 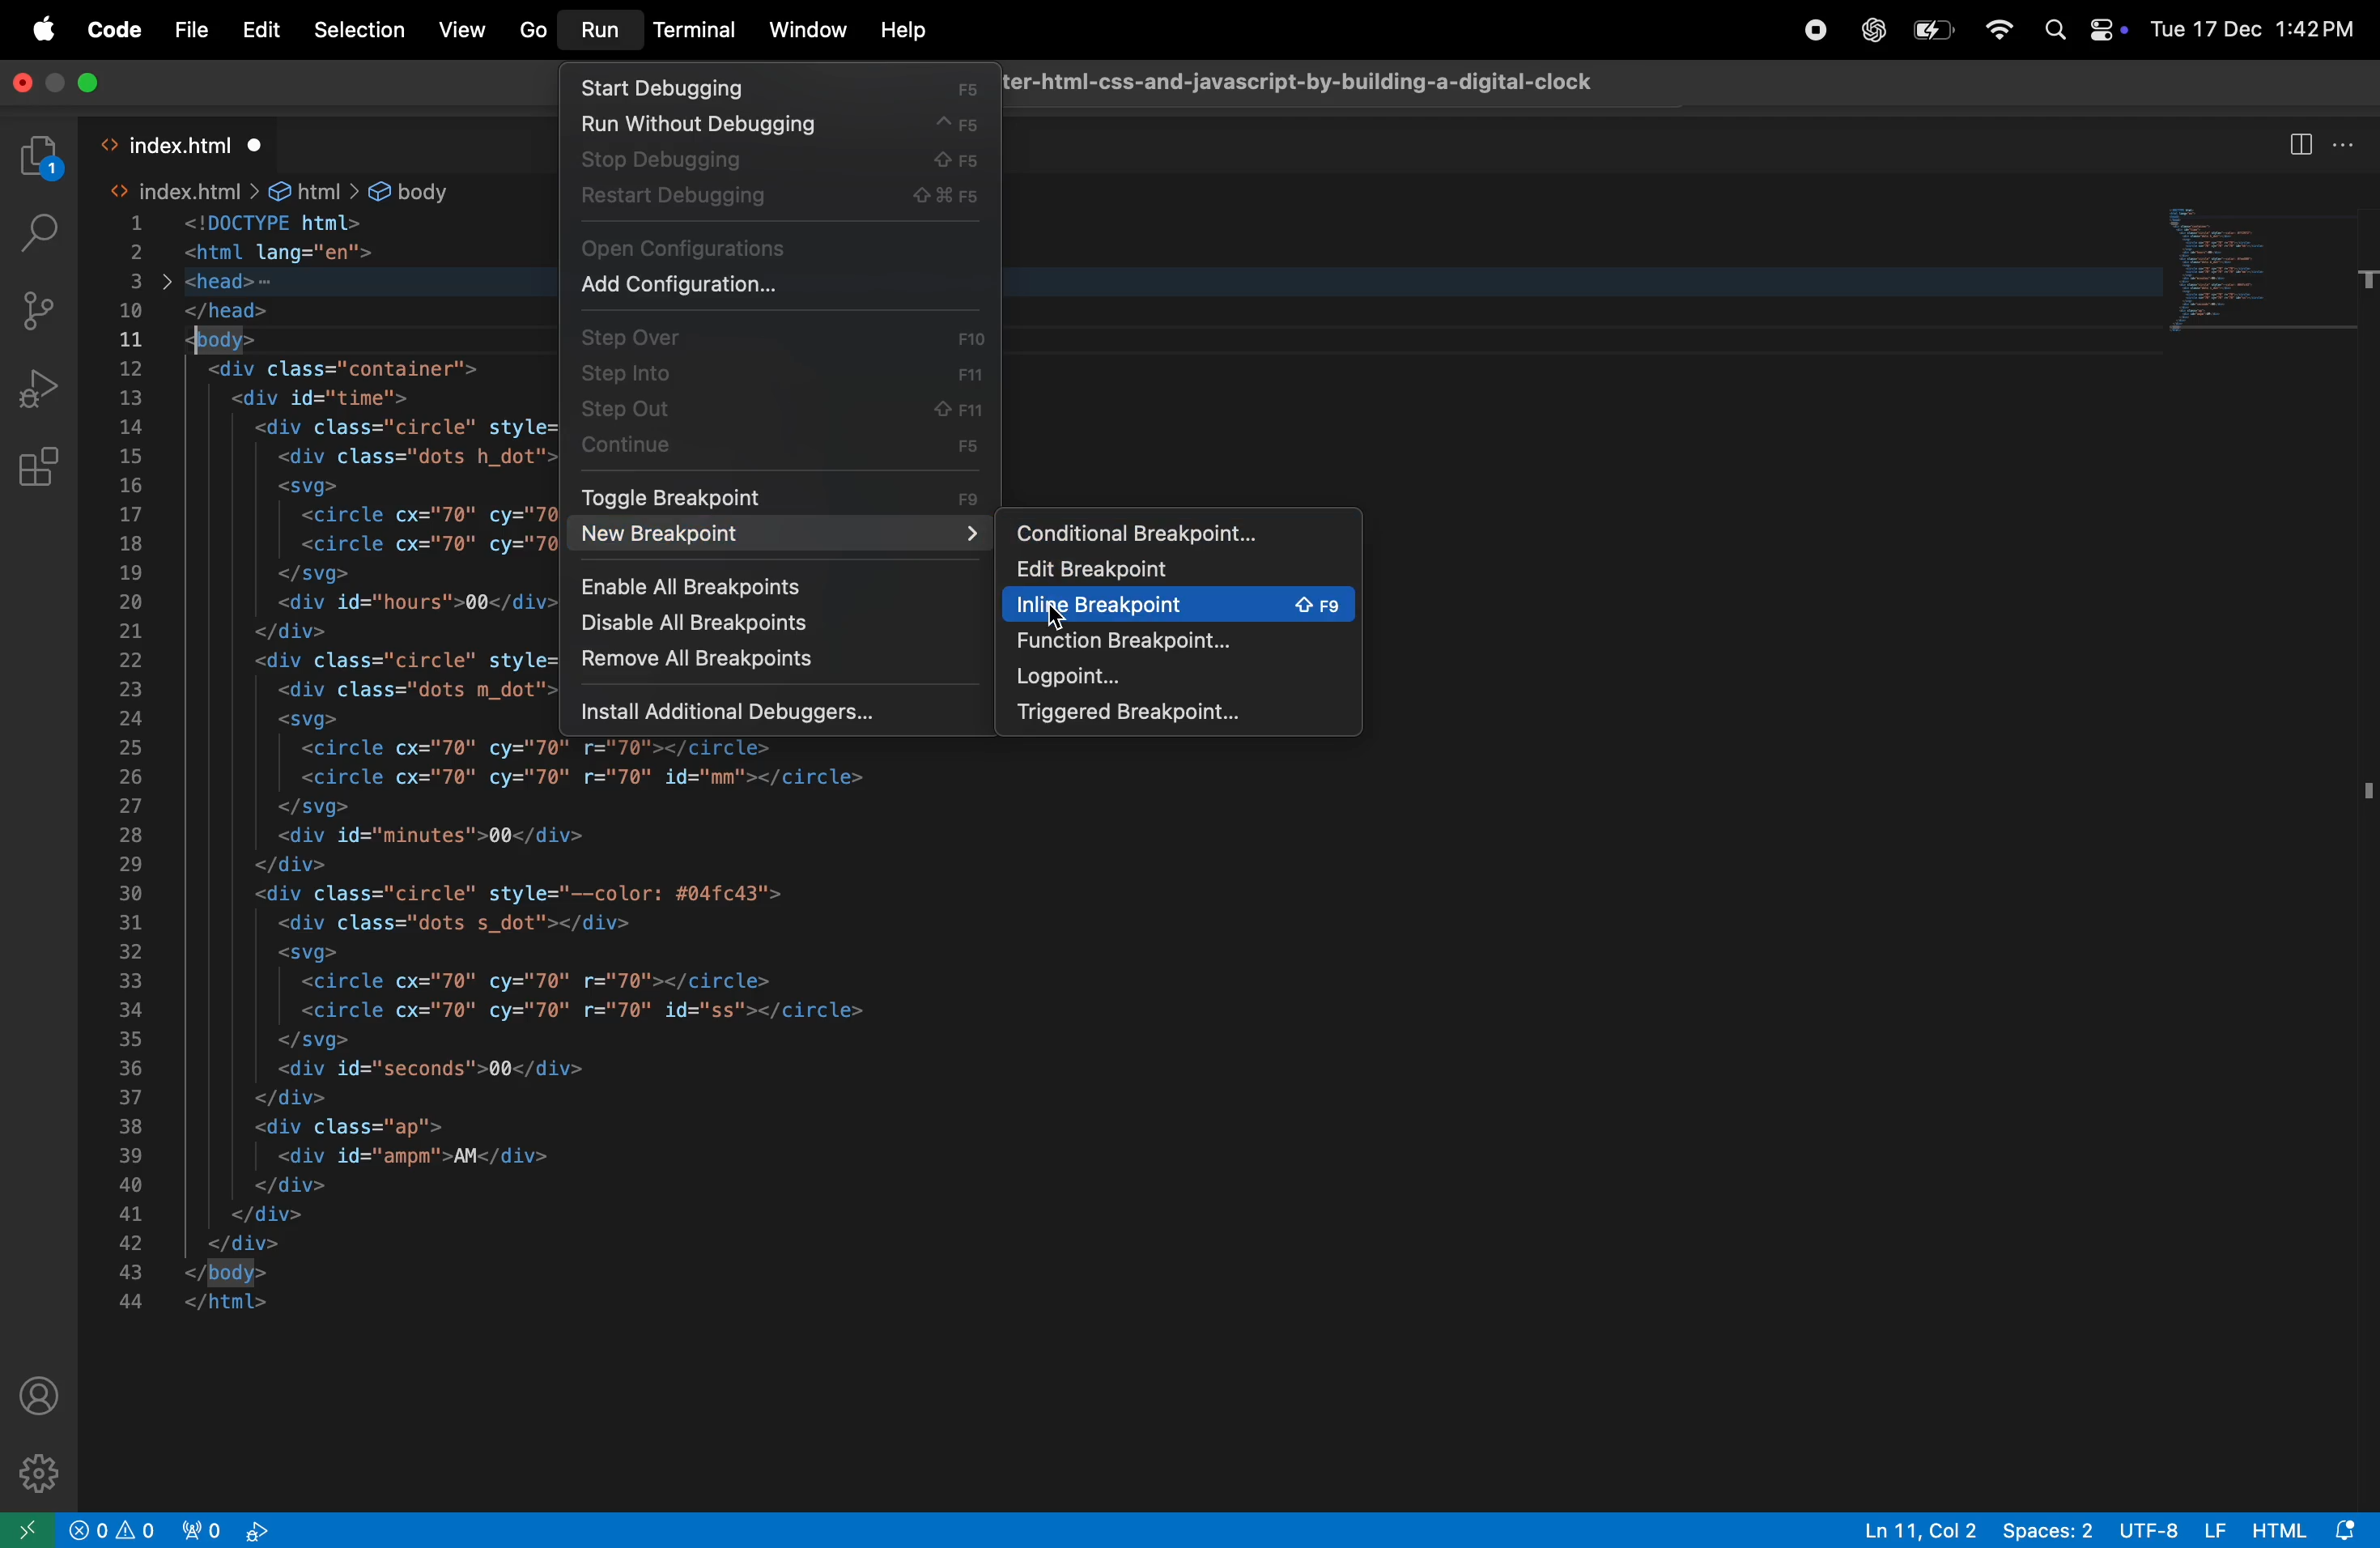 What do you see at coordinates (779, 201) in the screenshot?
I see `restart debugging` at bounding box center [779, 201].